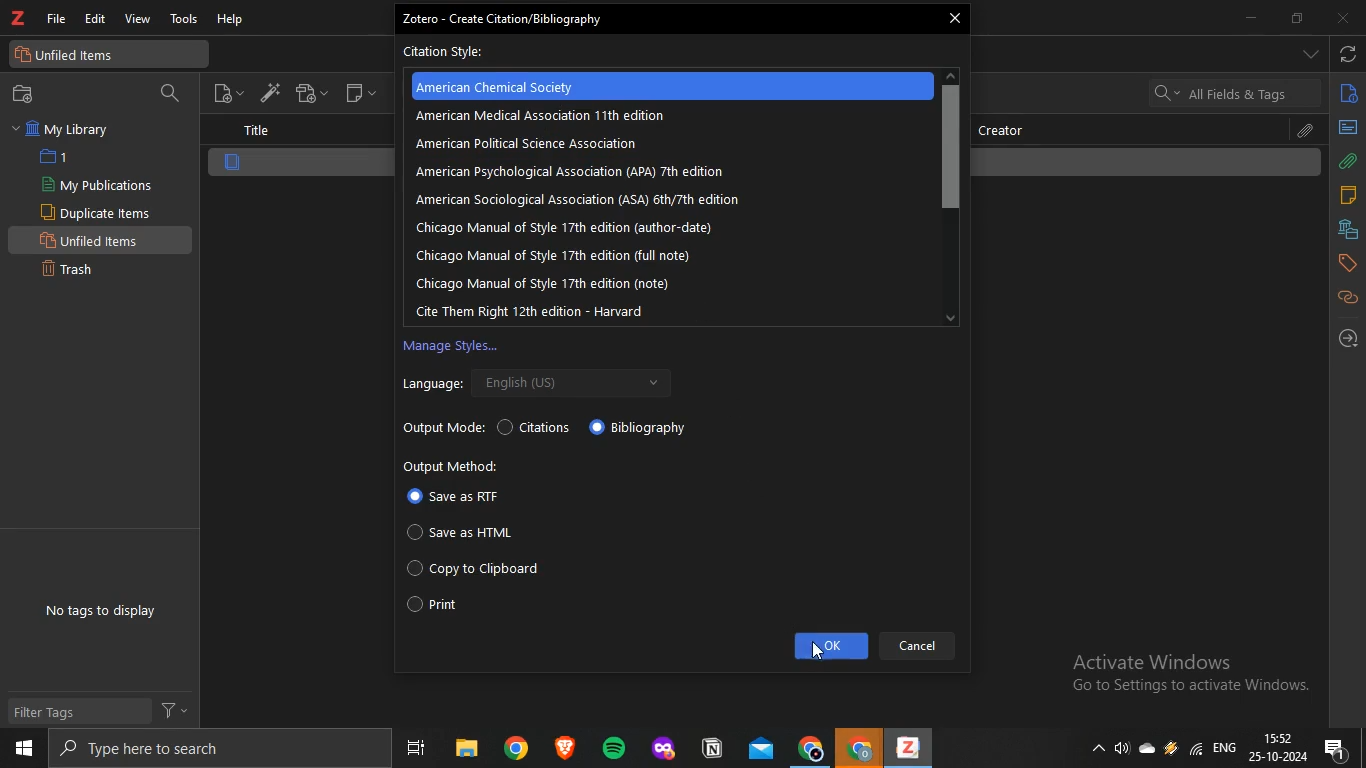 Image resolution: width=1366 pixels, height=768 pixels. I want to click on search bar, so click(1234, 92).